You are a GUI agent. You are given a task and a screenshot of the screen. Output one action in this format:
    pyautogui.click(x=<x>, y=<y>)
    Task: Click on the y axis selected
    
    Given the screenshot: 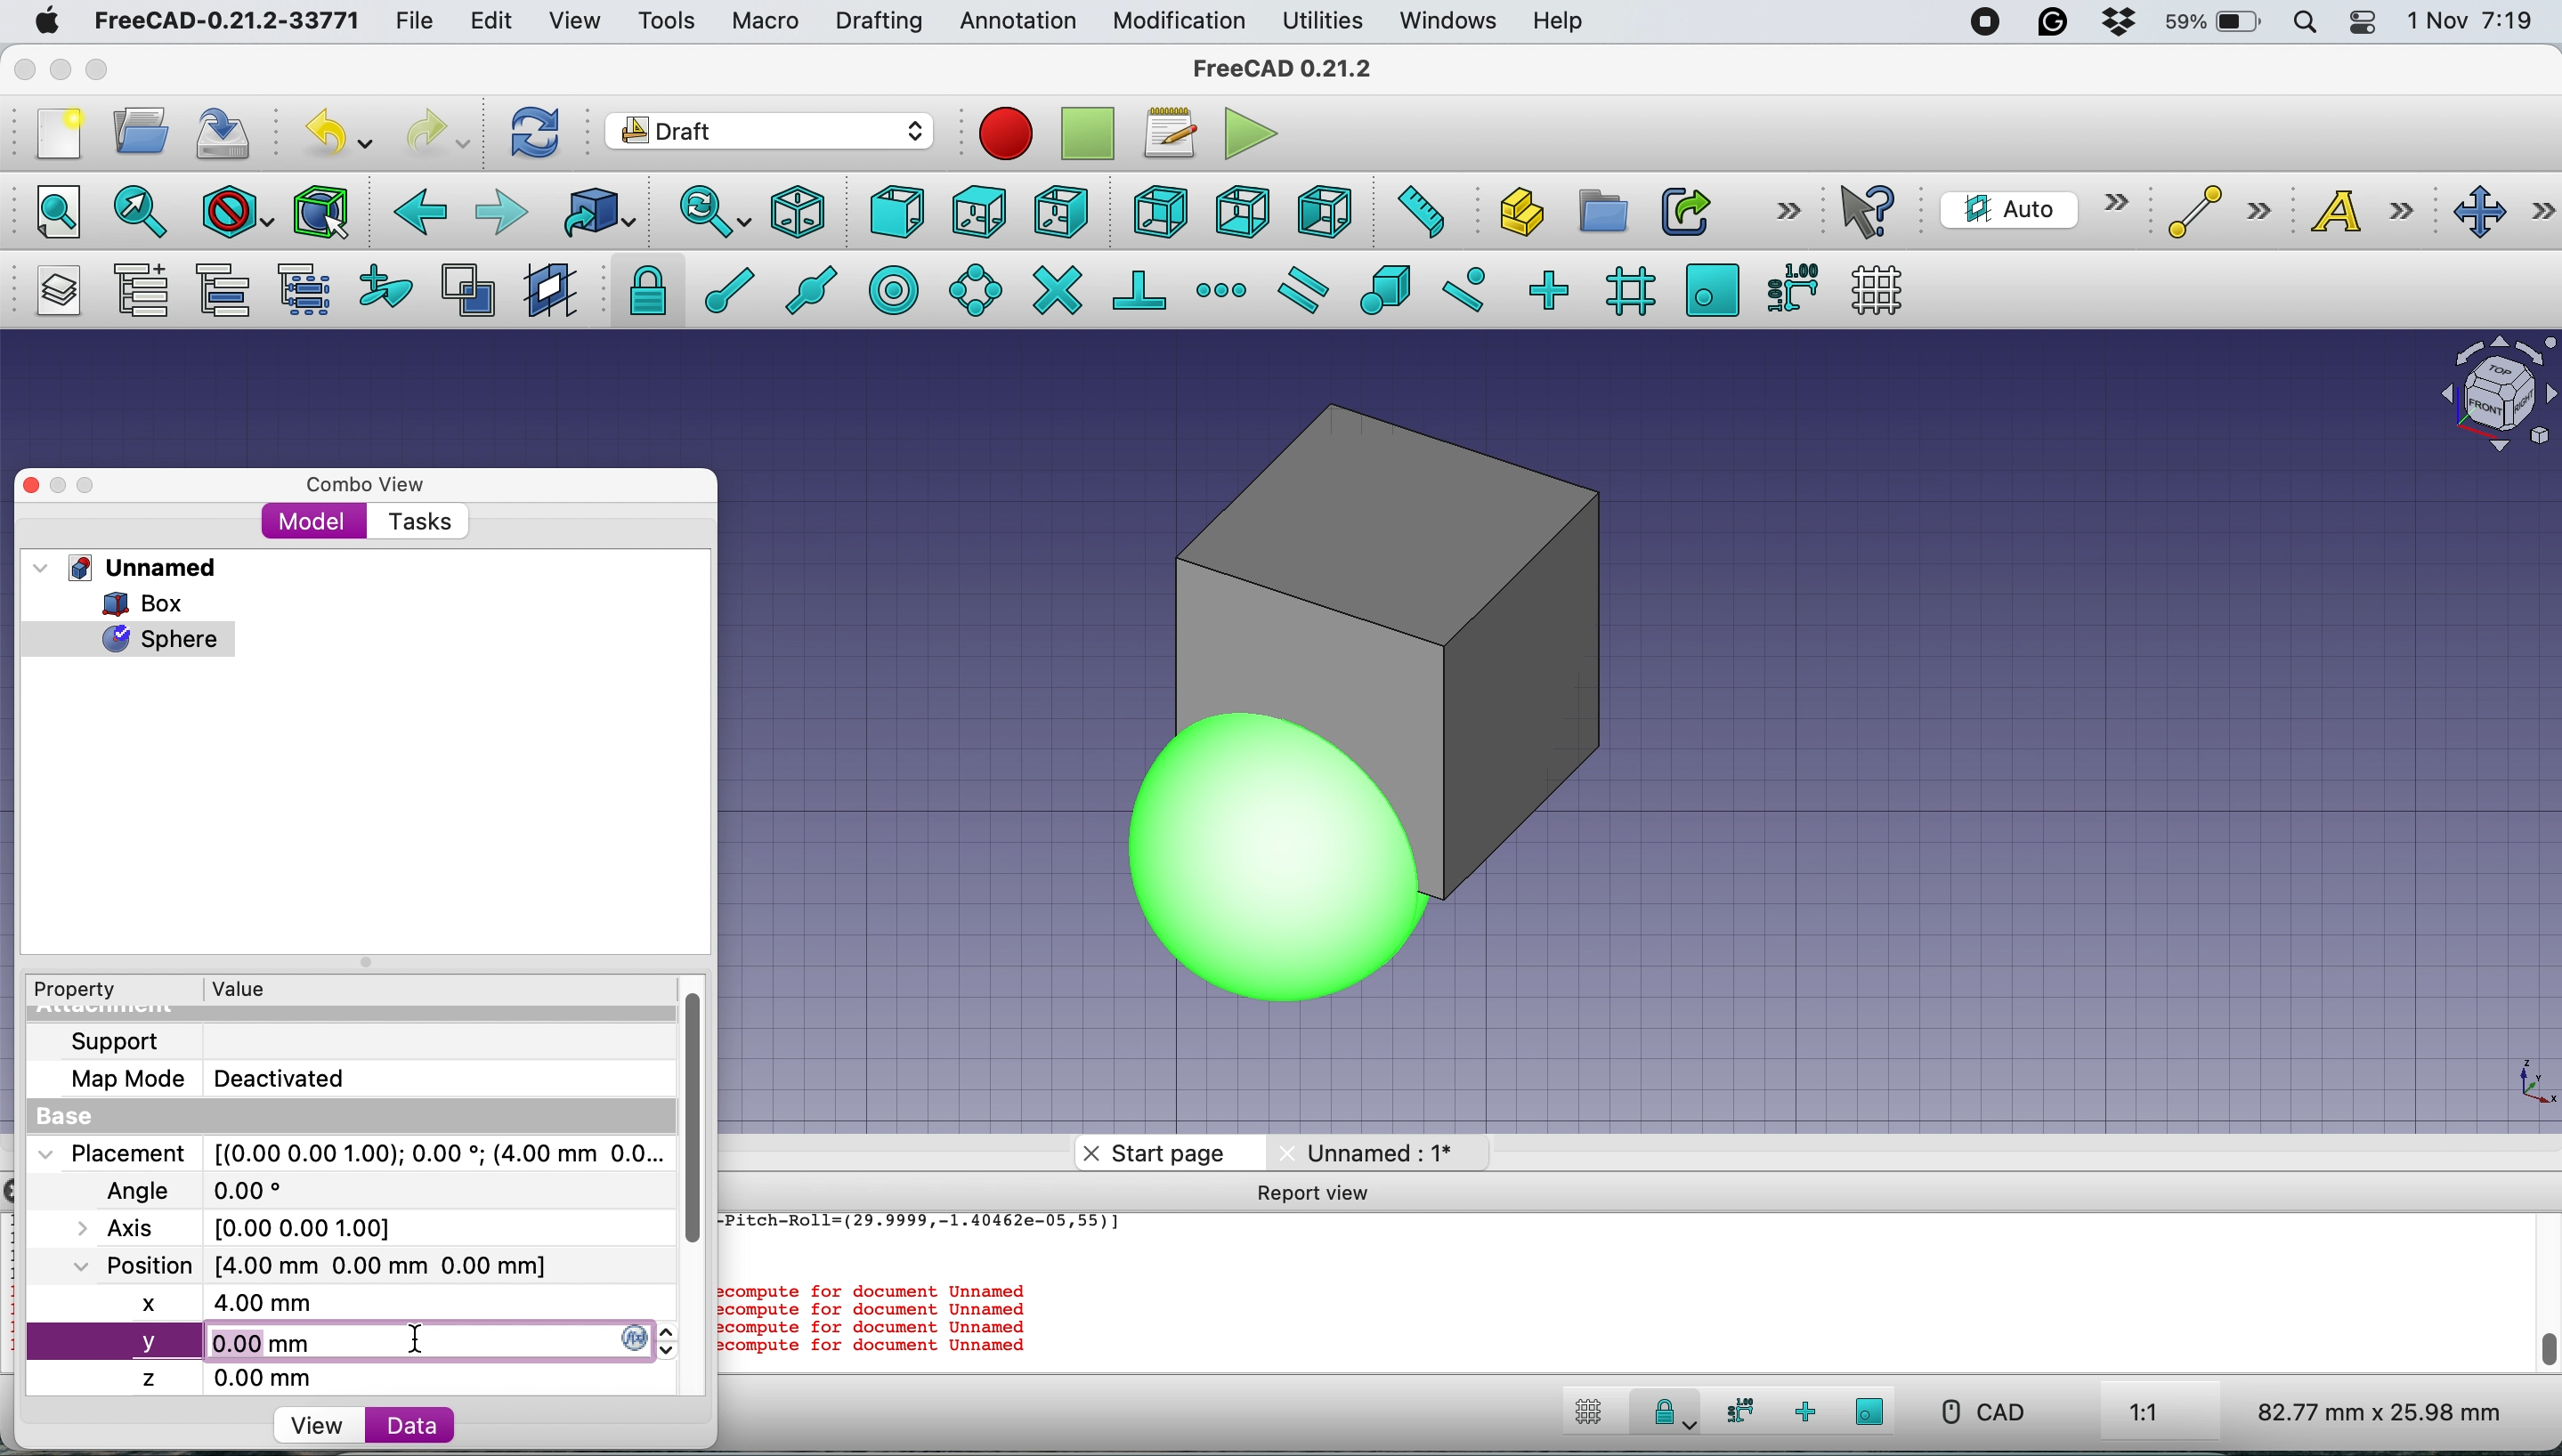 What is the action you would take?
    pyautogui.click(x=188, y=1345)
    